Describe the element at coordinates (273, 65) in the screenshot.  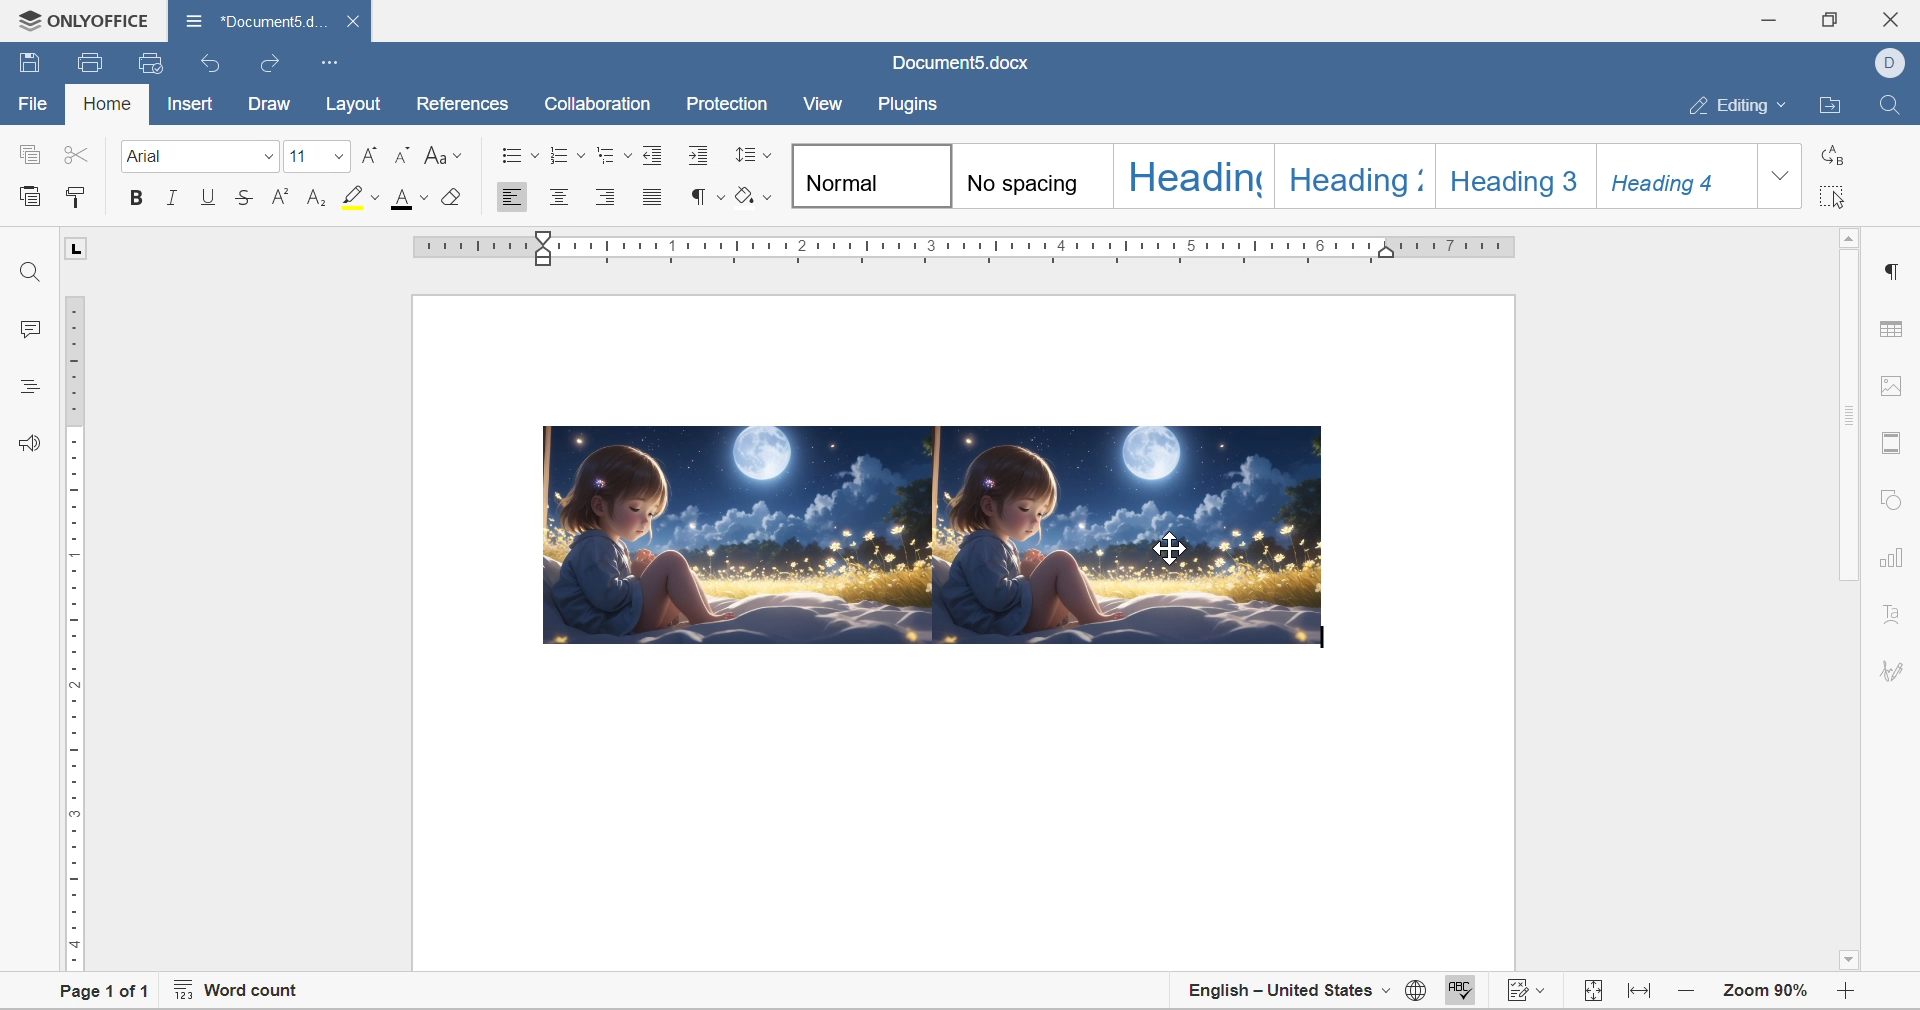
I see `redo` at that location.